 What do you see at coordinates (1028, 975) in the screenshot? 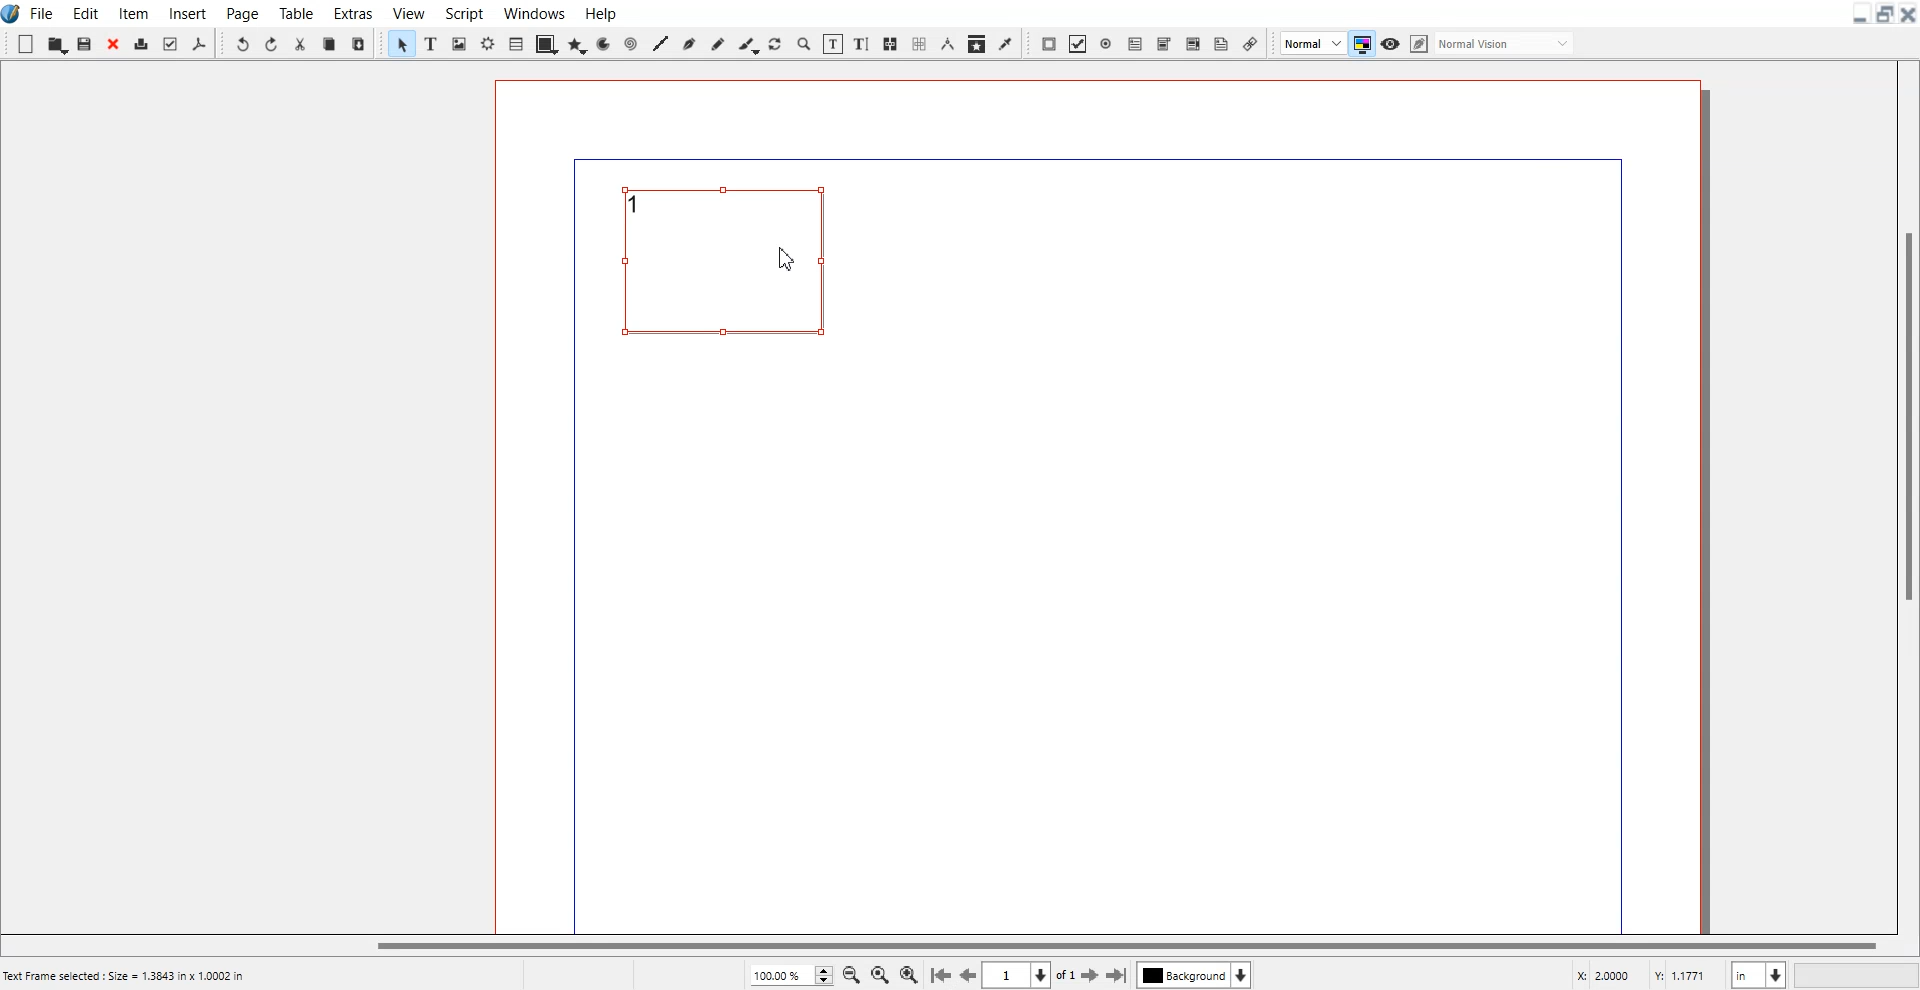
I see `Select current page` at bounding box center [1028, 975].